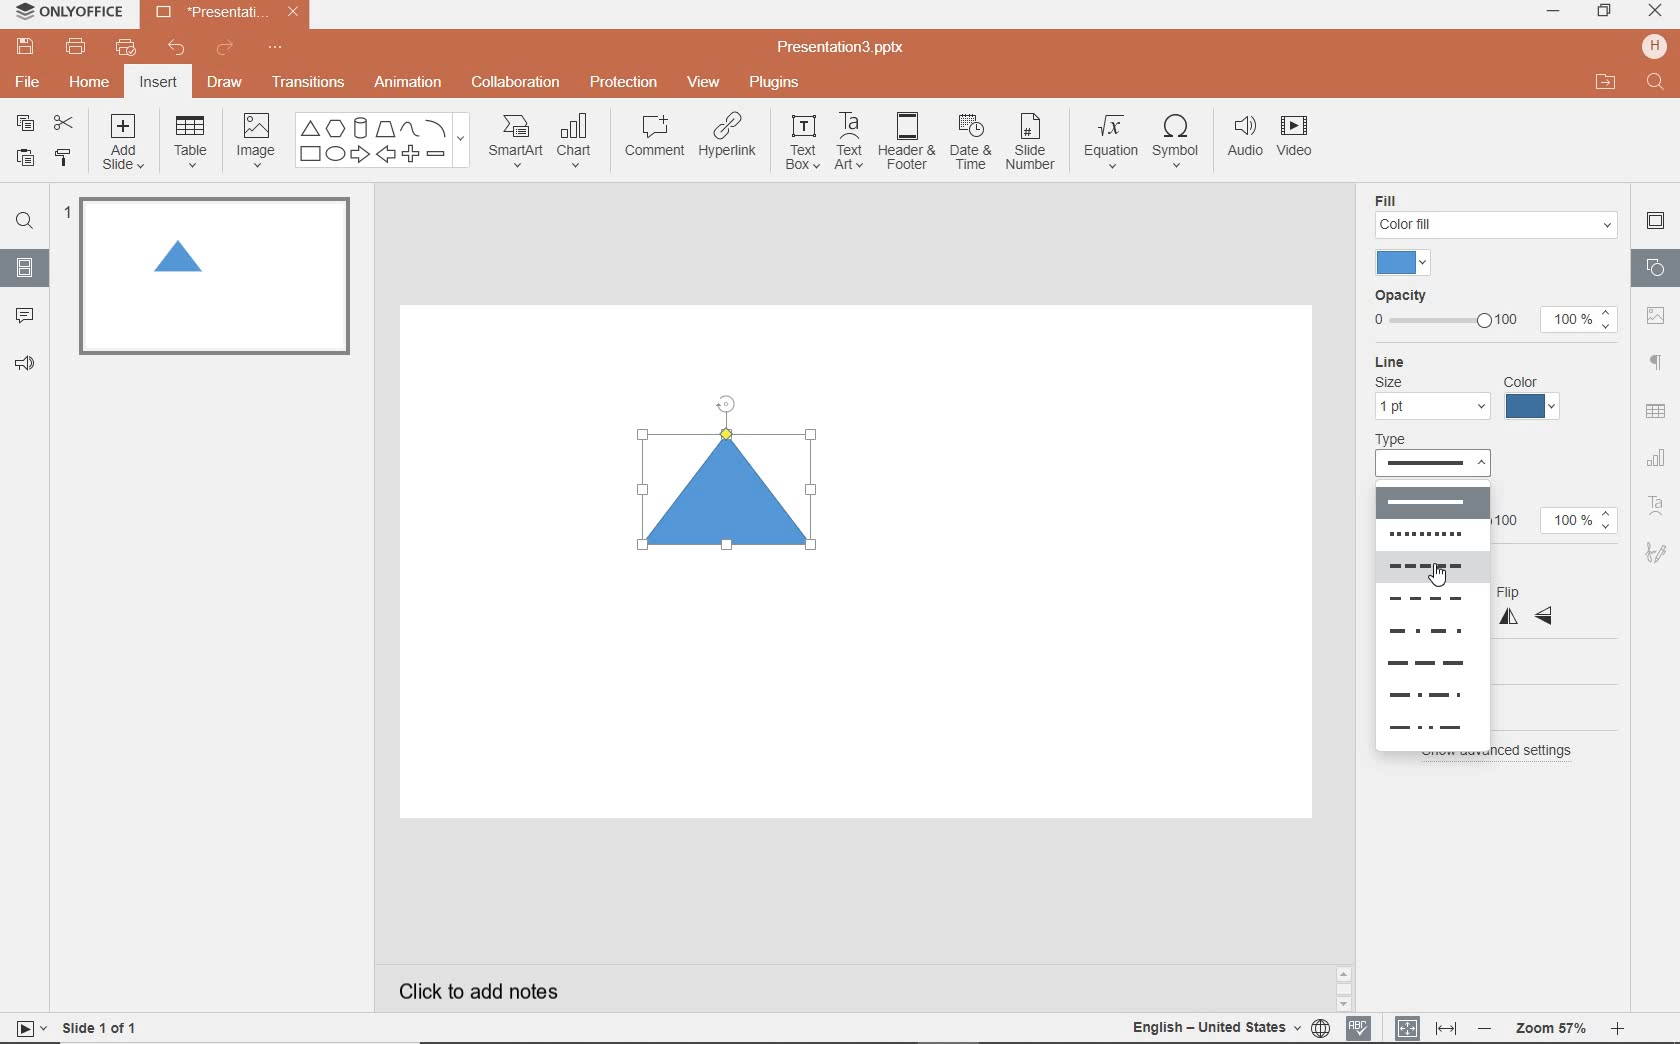 This screenshot has height=1044, width=1680. I want to click on CUT, so click(65, 122).